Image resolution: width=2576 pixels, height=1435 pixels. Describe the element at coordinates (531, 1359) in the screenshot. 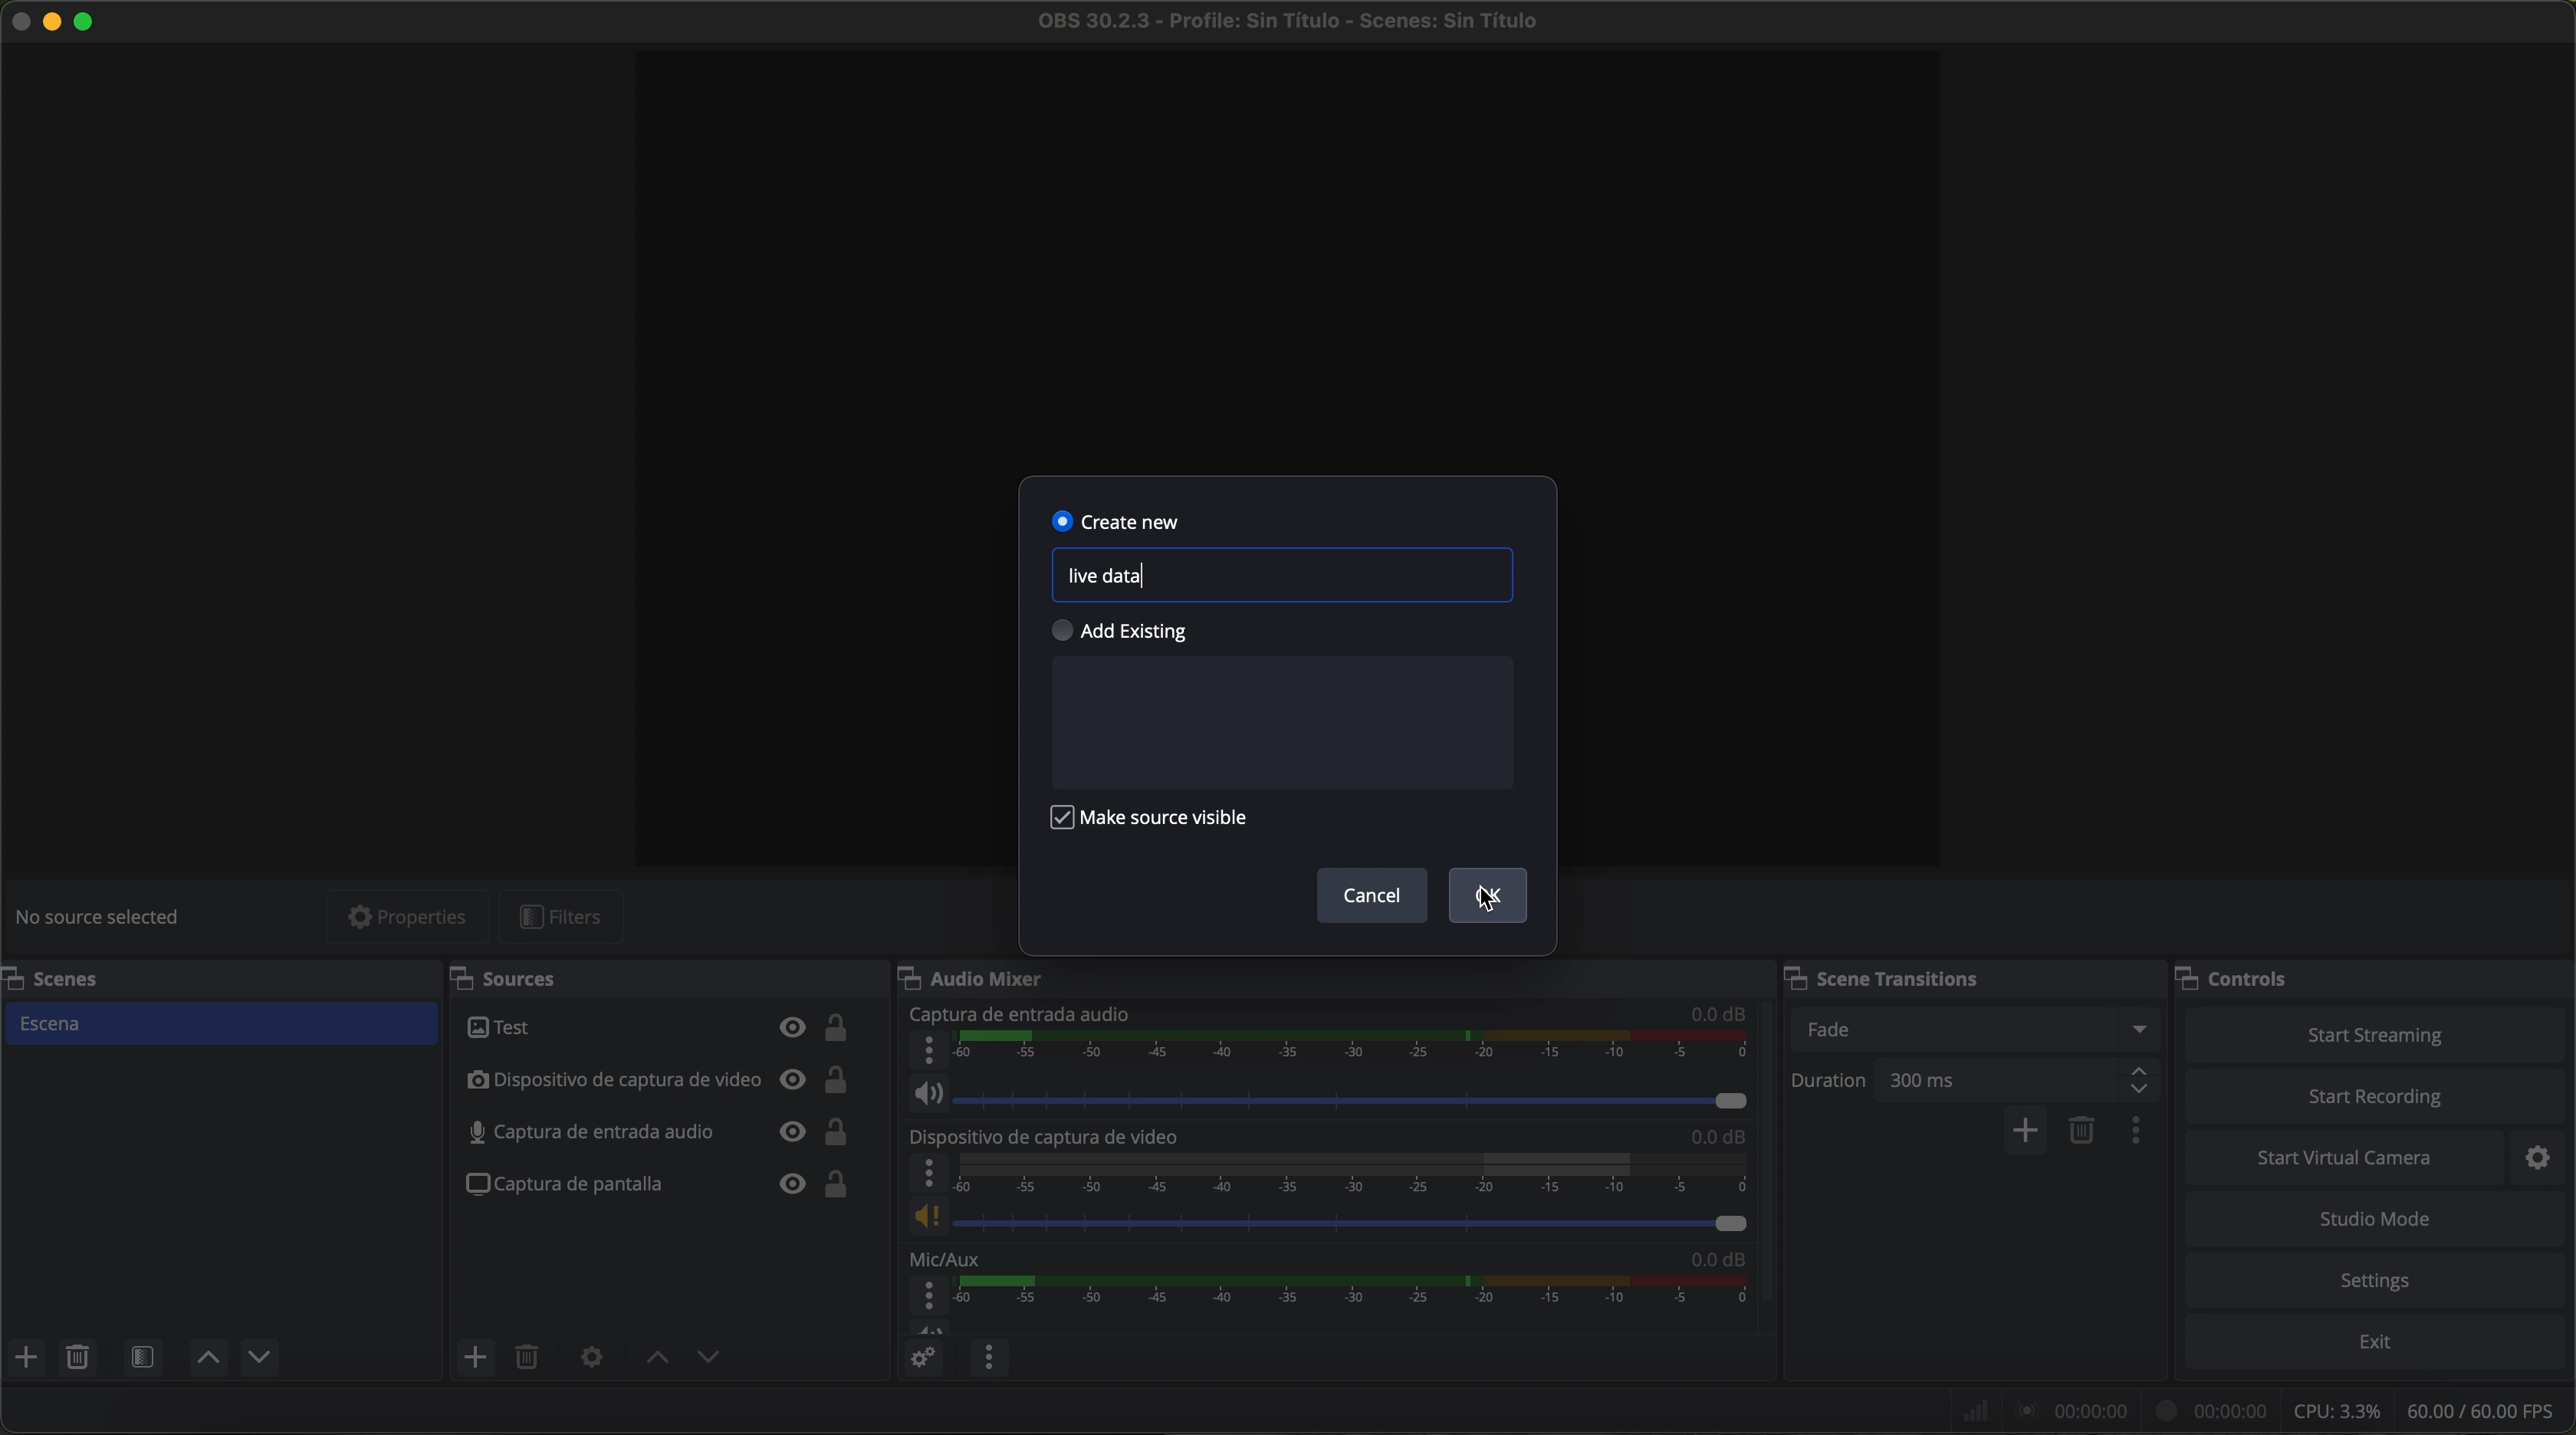

I see `remove selected sources` at that location.